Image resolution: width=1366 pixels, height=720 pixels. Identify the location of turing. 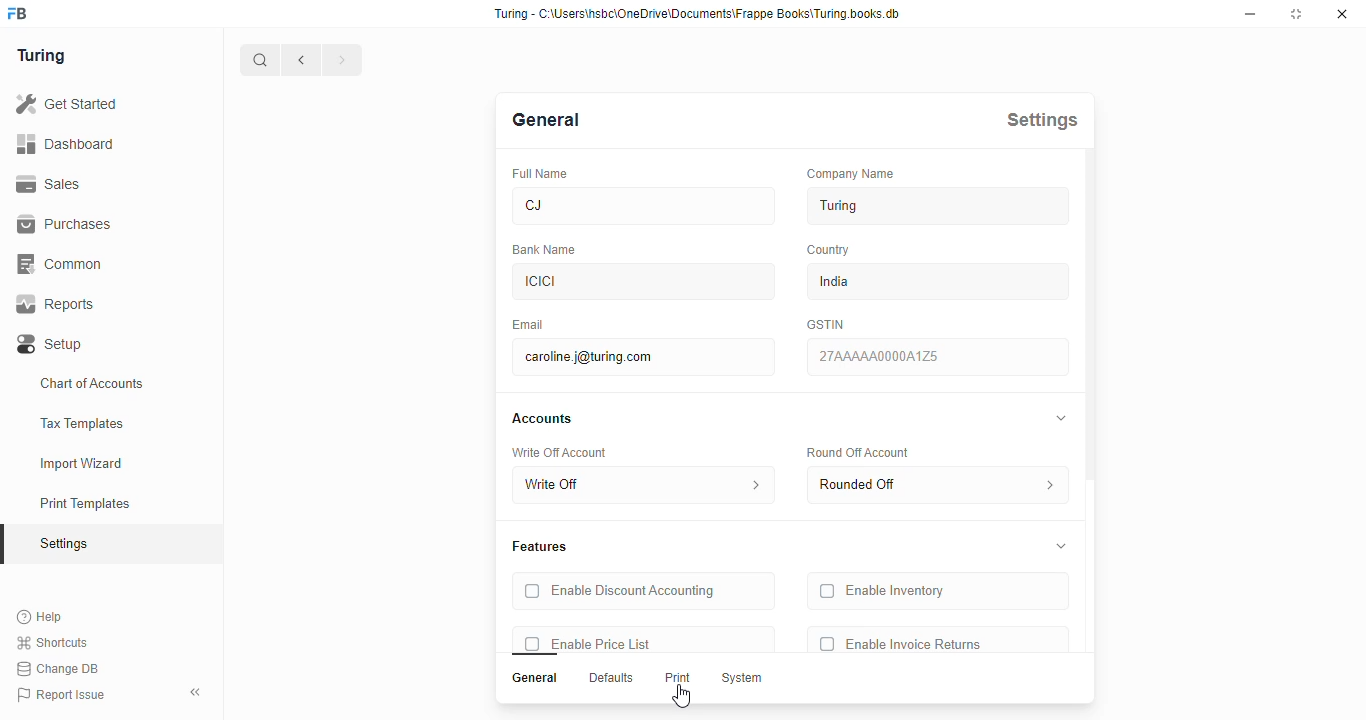
(40, 55).